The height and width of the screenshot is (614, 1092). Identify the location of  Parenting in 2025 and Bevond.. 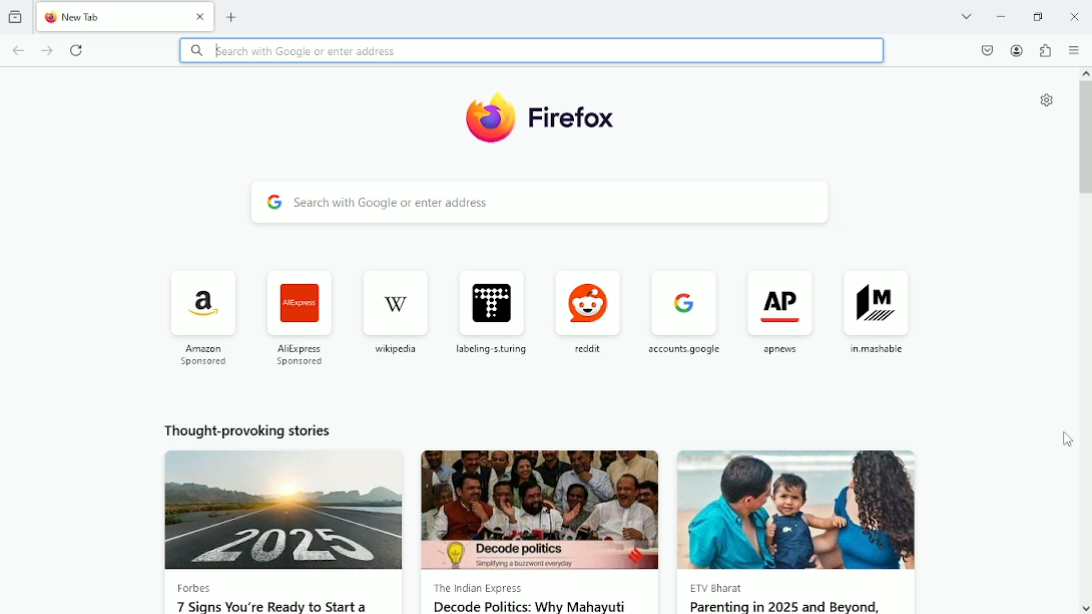
(791, 605).